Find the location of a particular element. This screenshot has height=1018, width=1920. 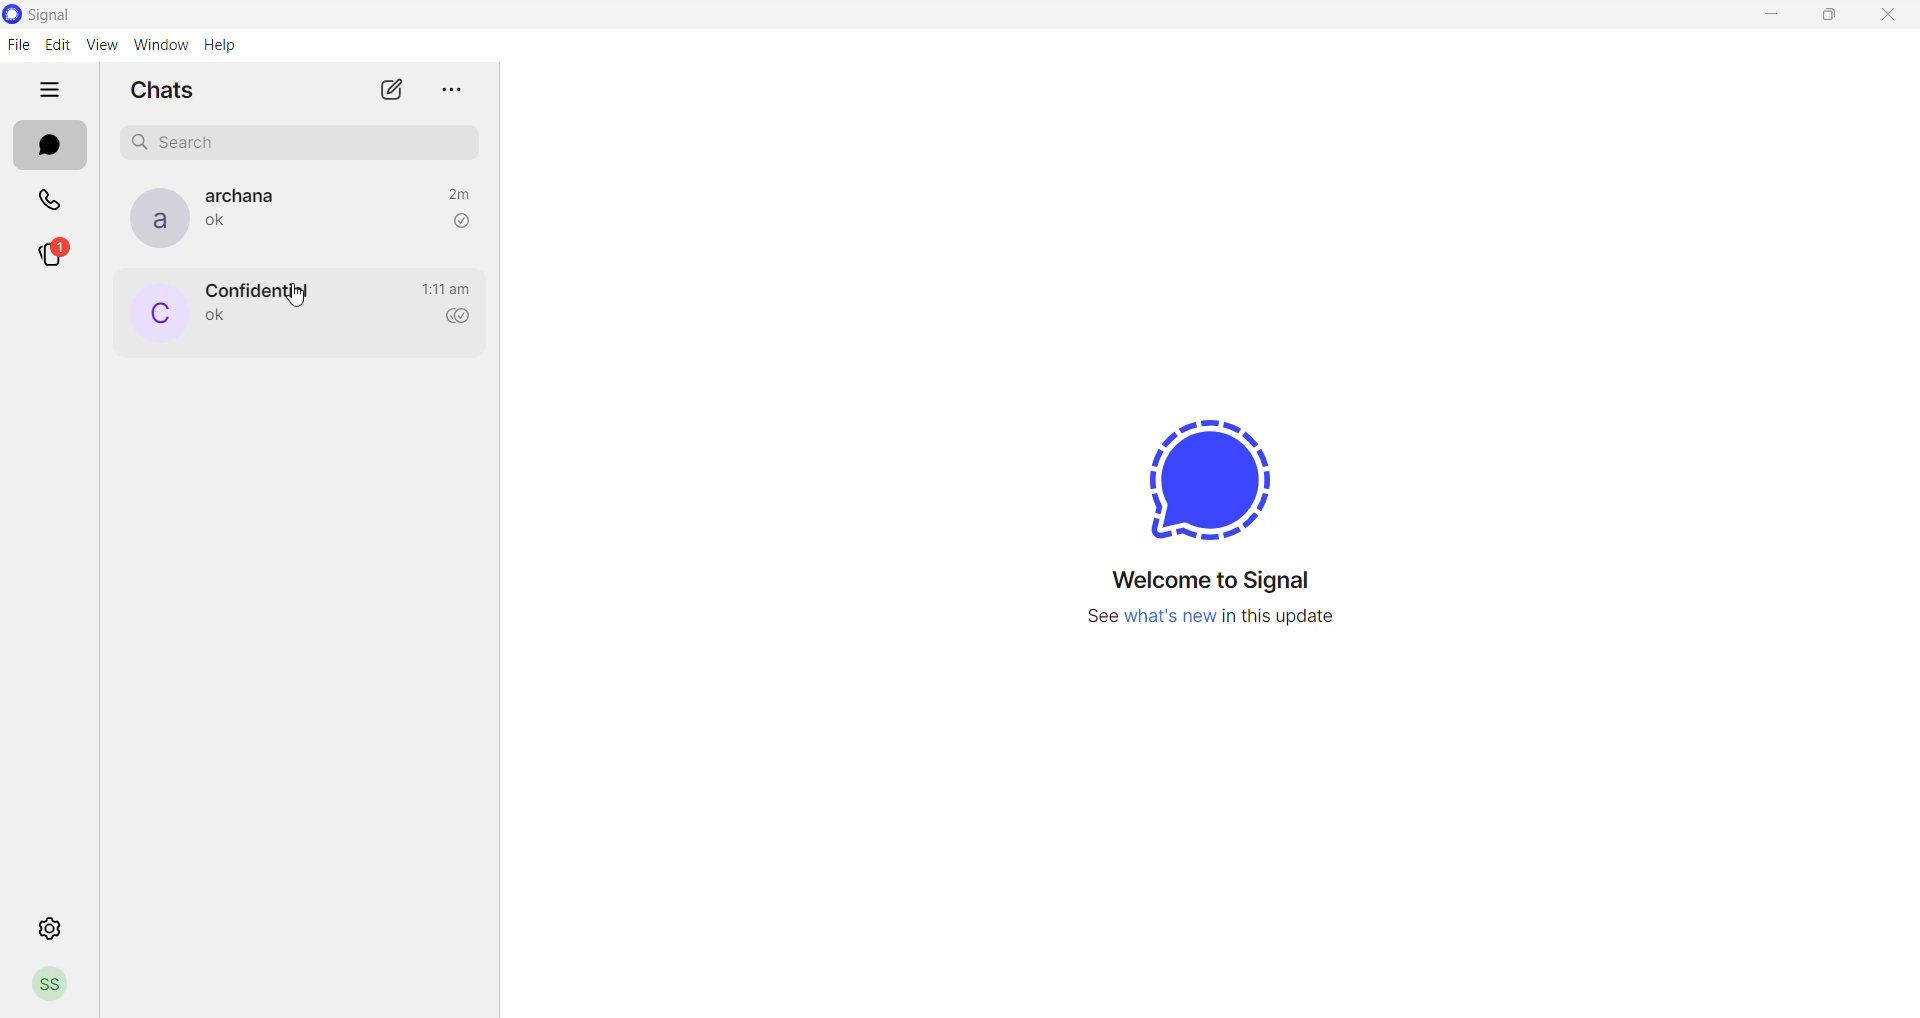

settings is located at coordinates (50, 929).